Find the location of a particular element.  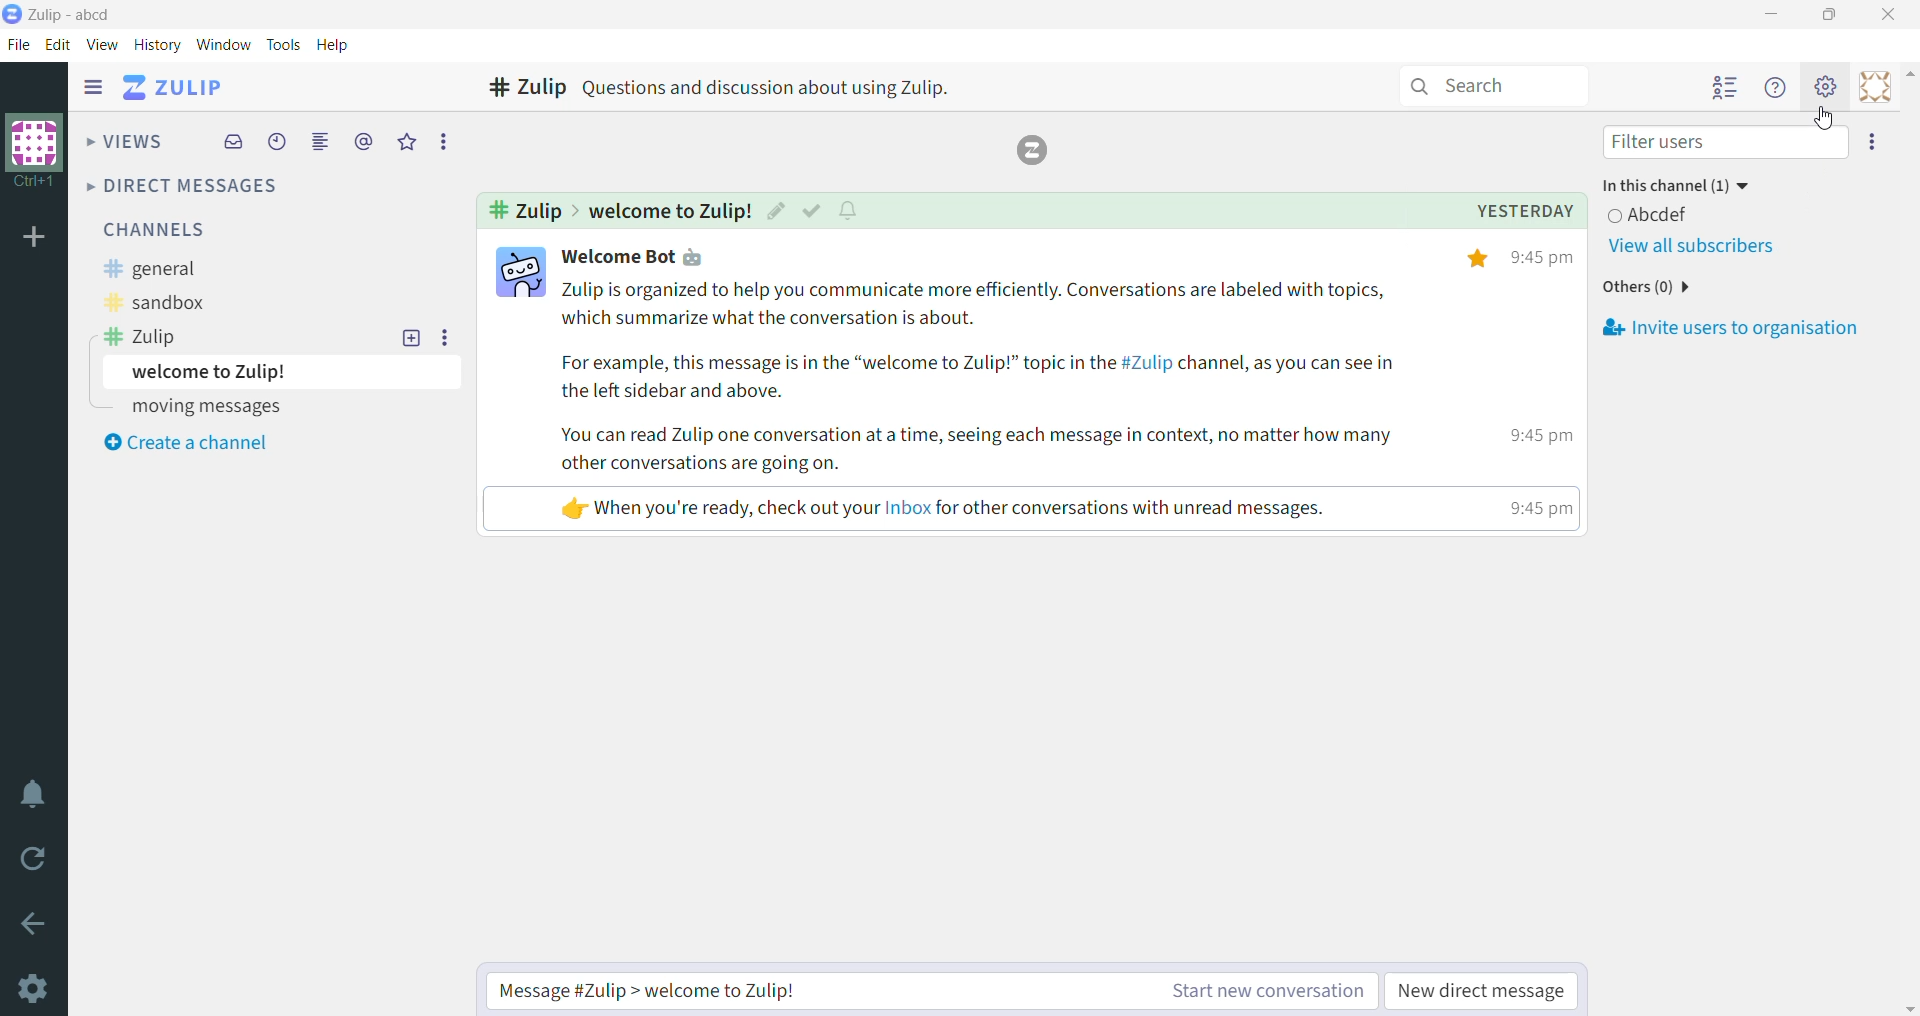

Tools is located at coordinates (283, 45).